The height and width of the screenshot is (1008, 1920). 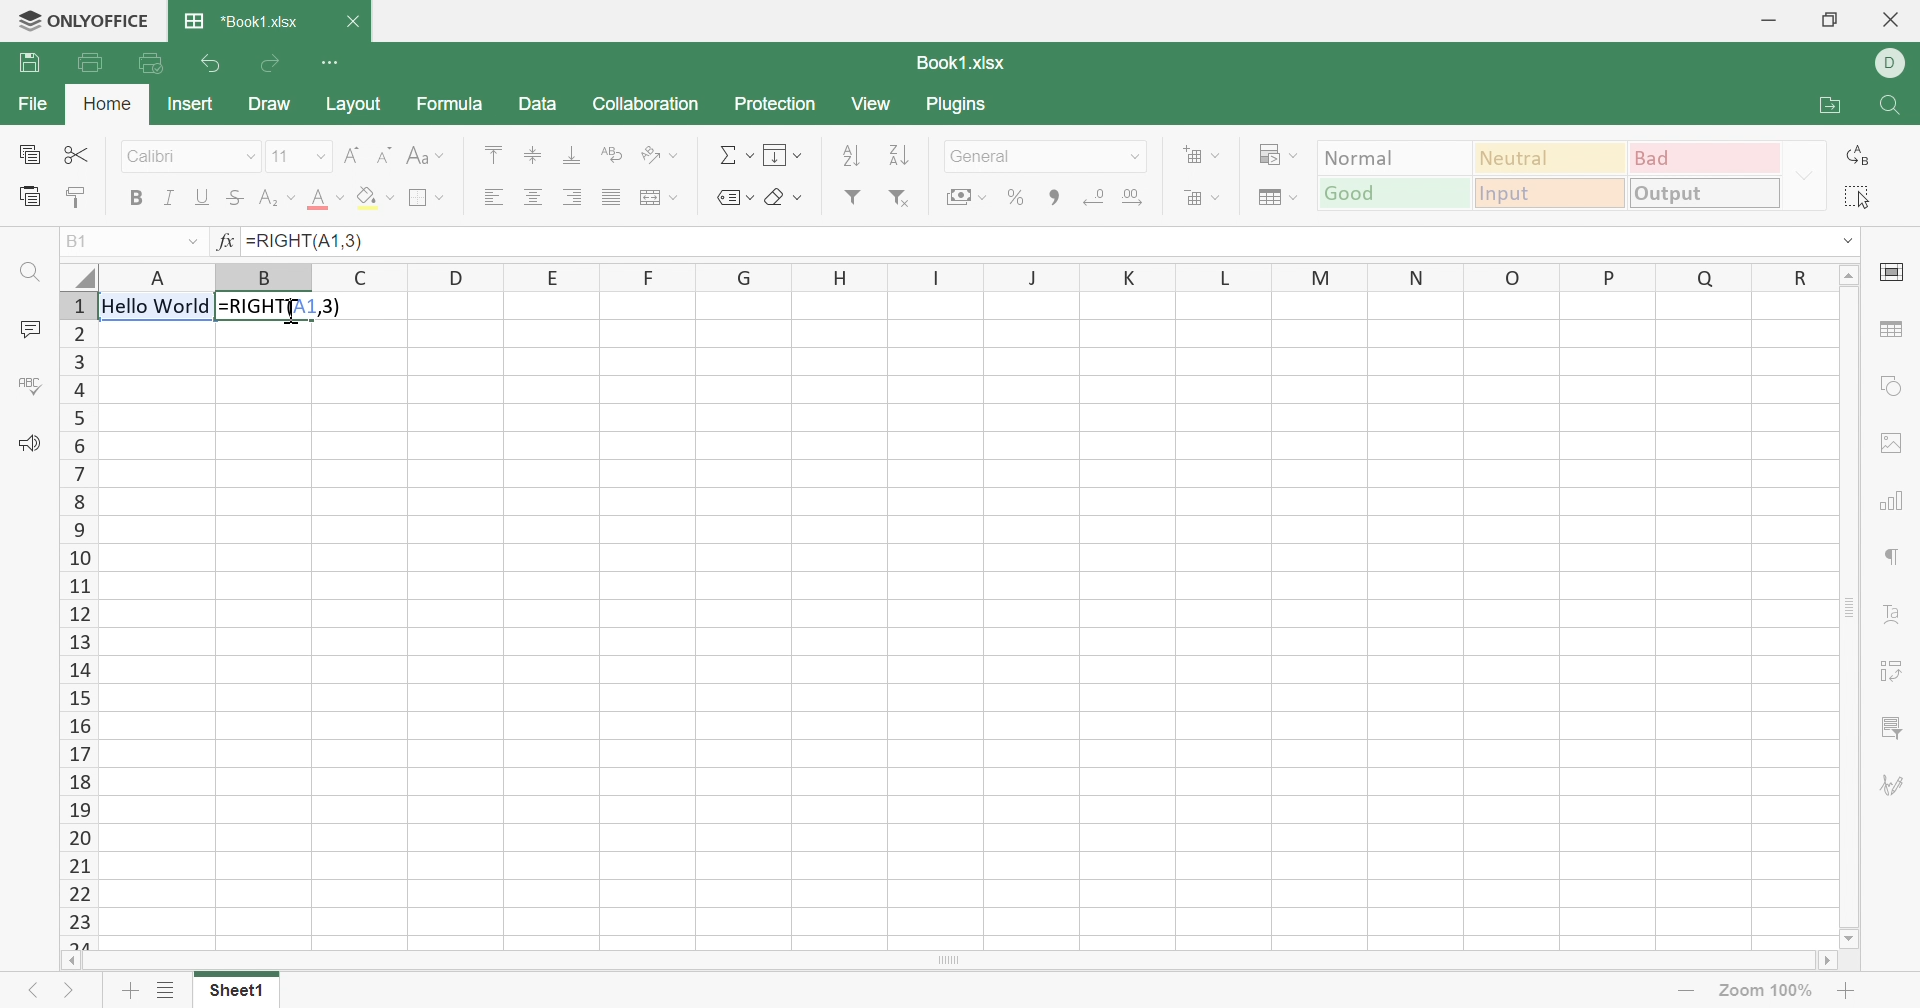 I want to click on Minimize, so click(x=1768, y=19).